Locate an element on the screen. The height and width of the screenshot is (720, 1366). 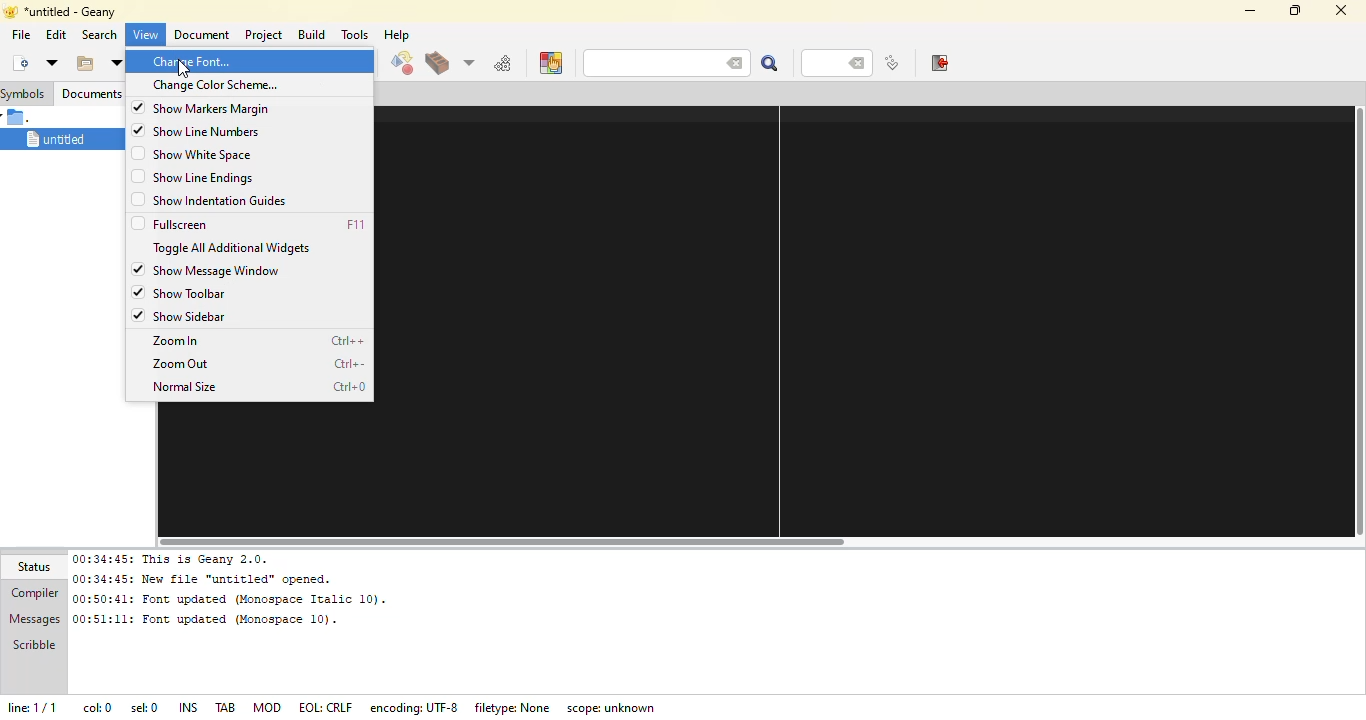
ctrl++ is located at coordinates (348, 341).